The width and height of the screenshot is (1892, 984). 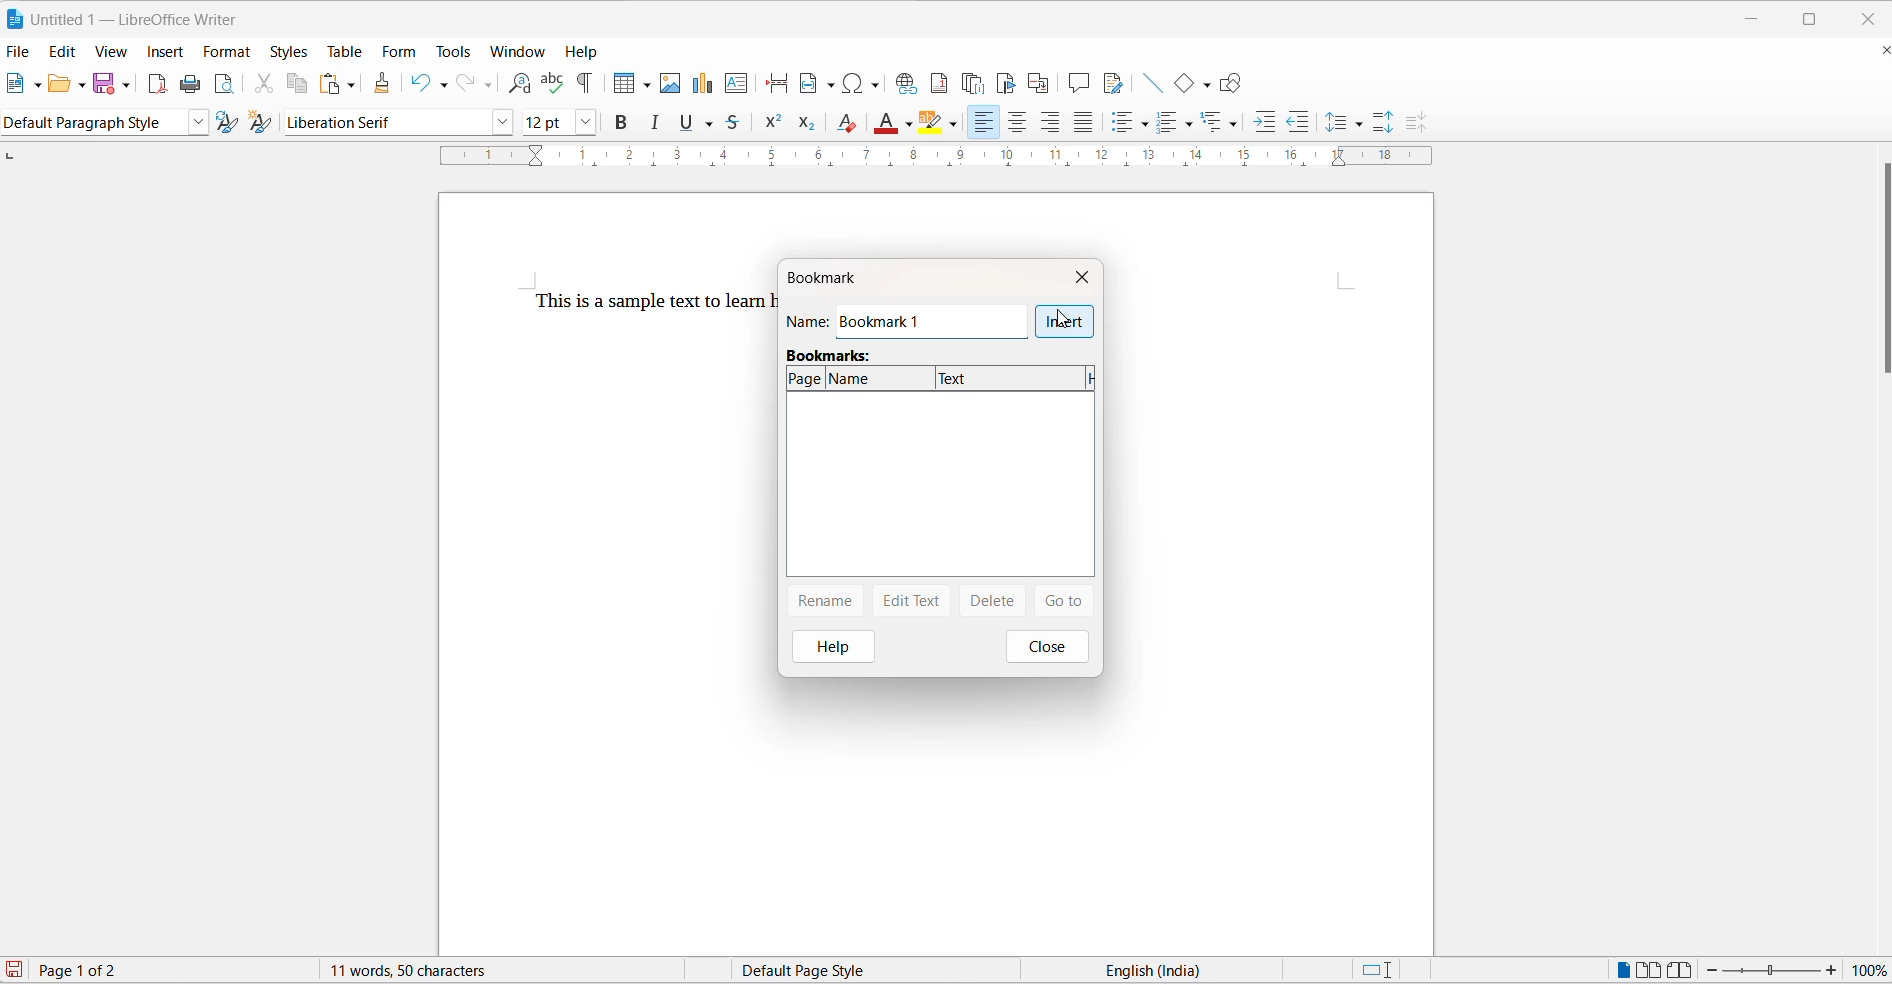 What do you see at coordinates (384, 79) in the screenshot?
I see `clone formatting` at bounding box center [384, 79].